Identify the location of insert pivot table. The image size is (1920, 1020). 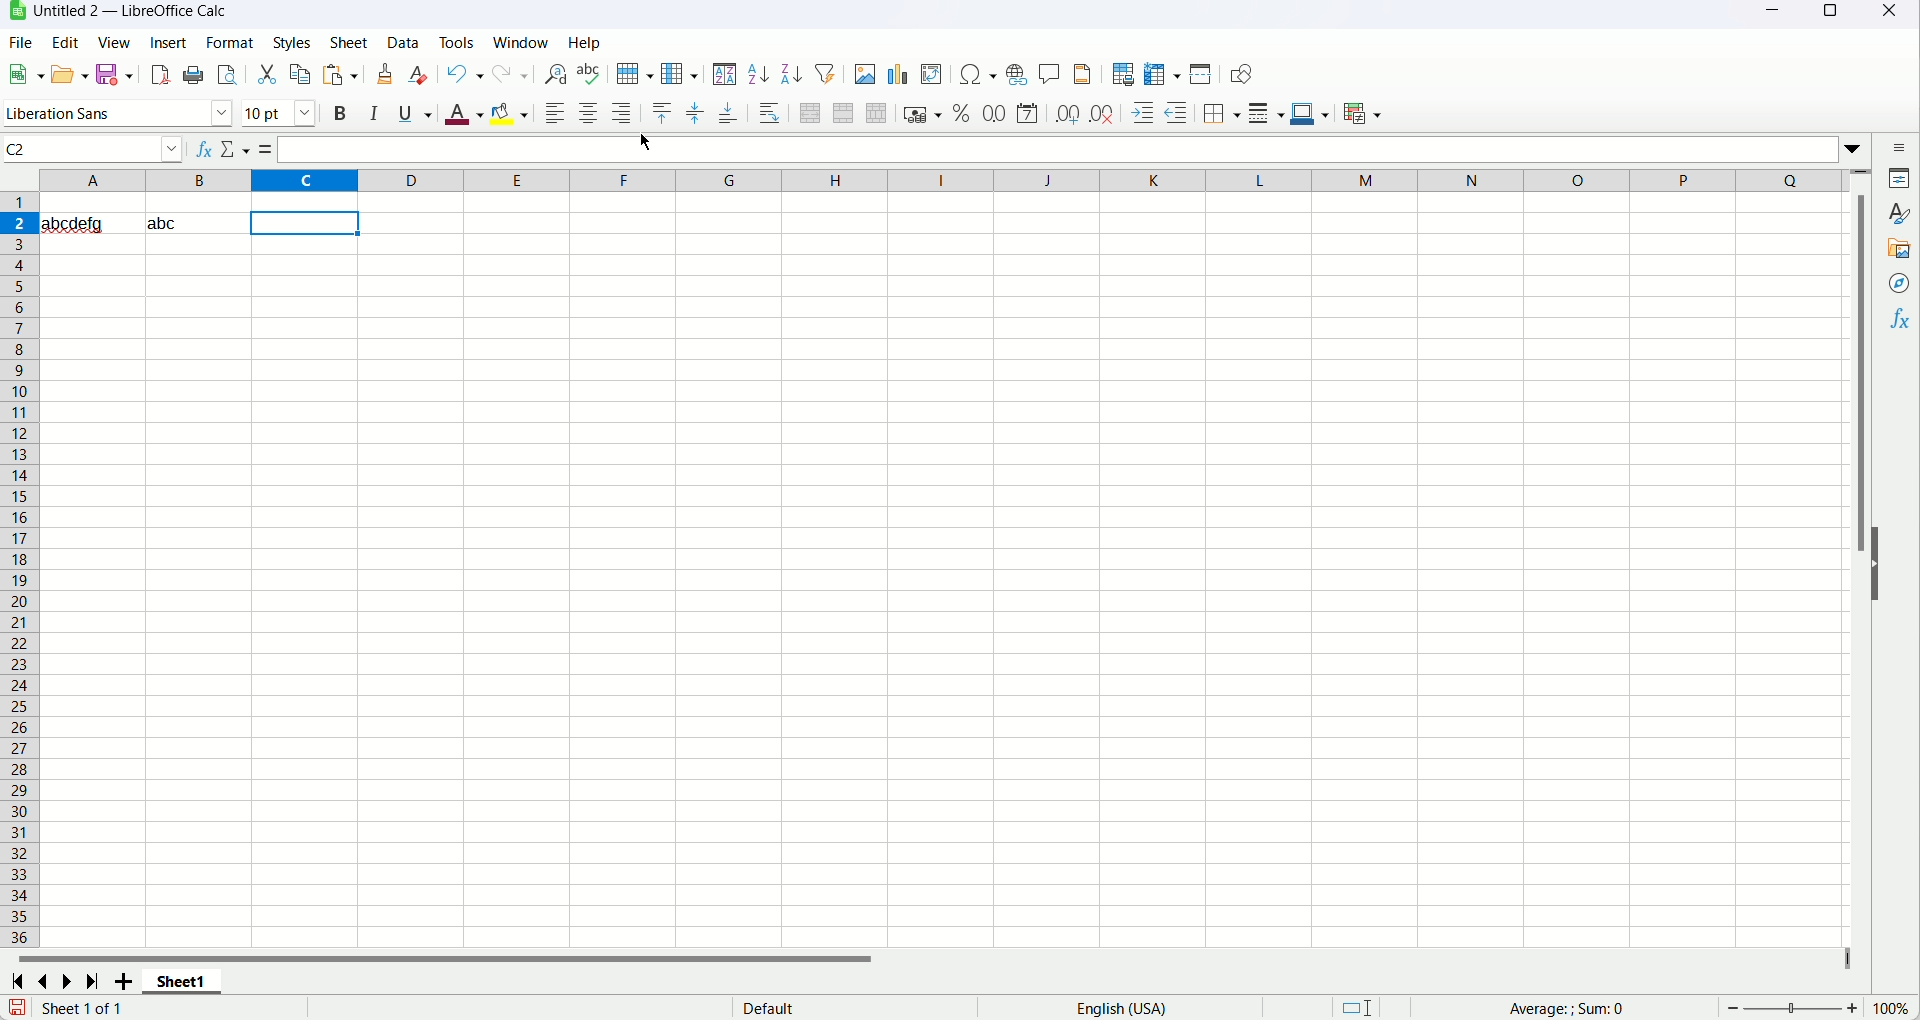
(929, 74).